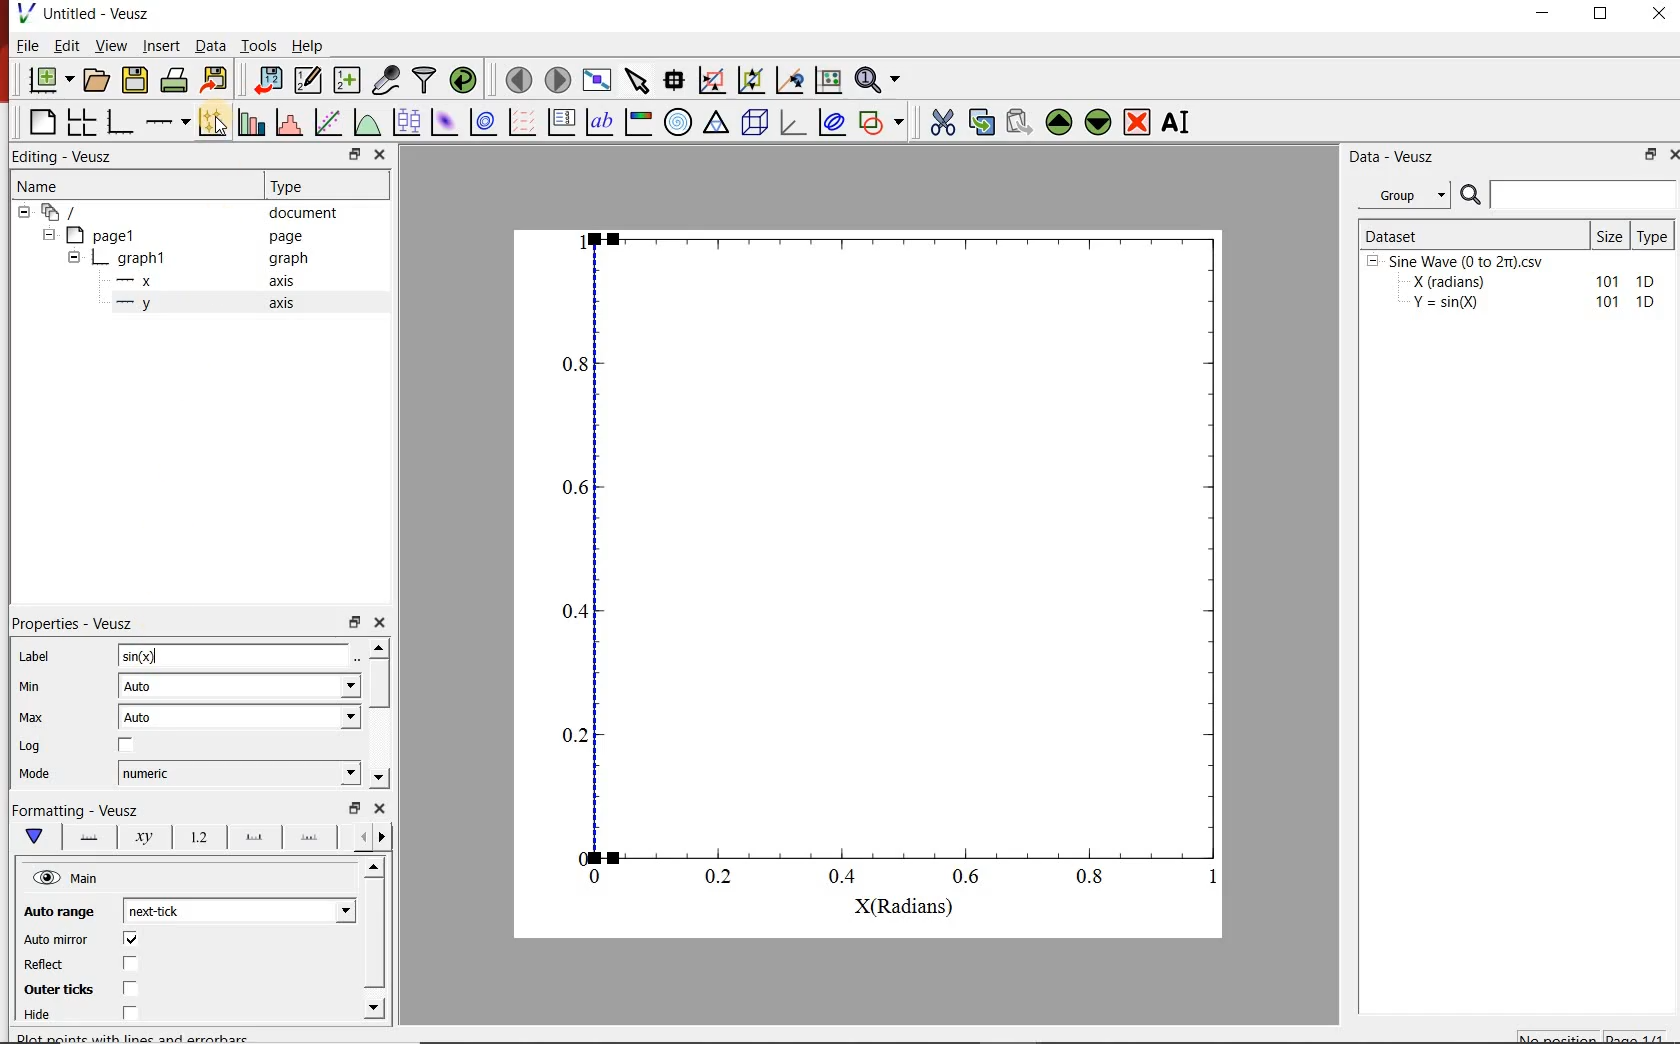 This screenshot has width=1680, height=1044. What do you see at coordinates (75, 623) in the screenshot?
I see `Properties - Veusz` at bounding box center [75, 623].